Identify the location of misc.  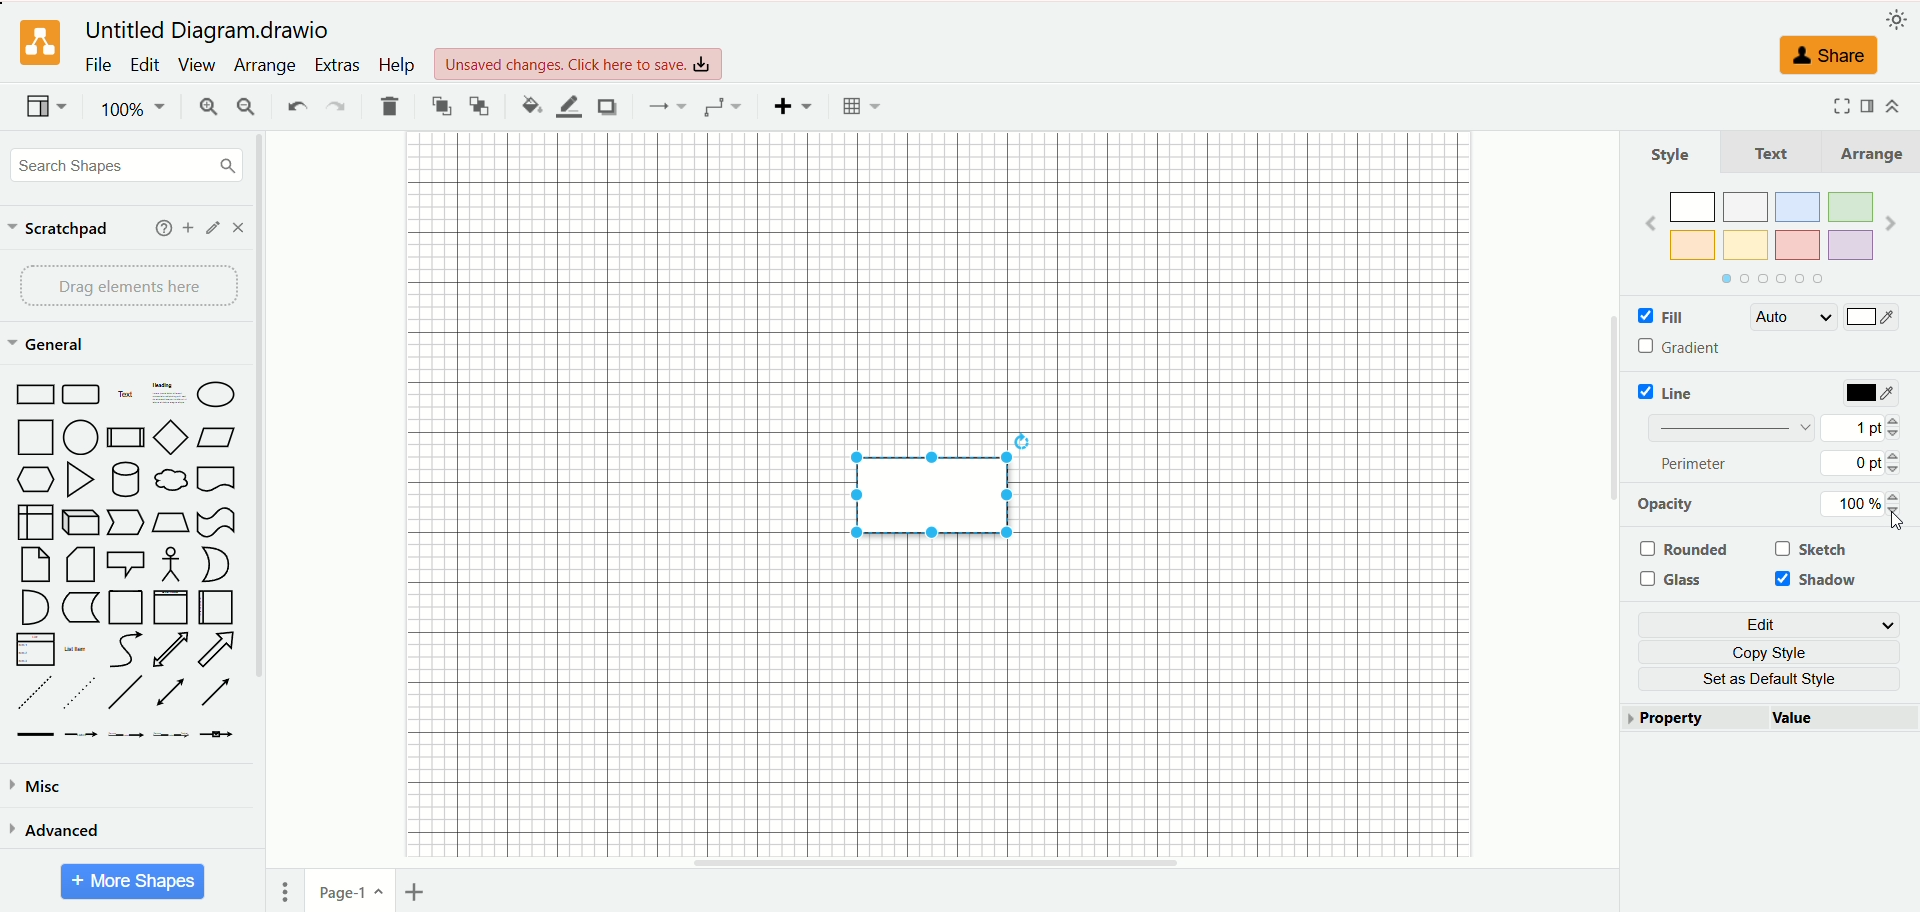
(38, 787).